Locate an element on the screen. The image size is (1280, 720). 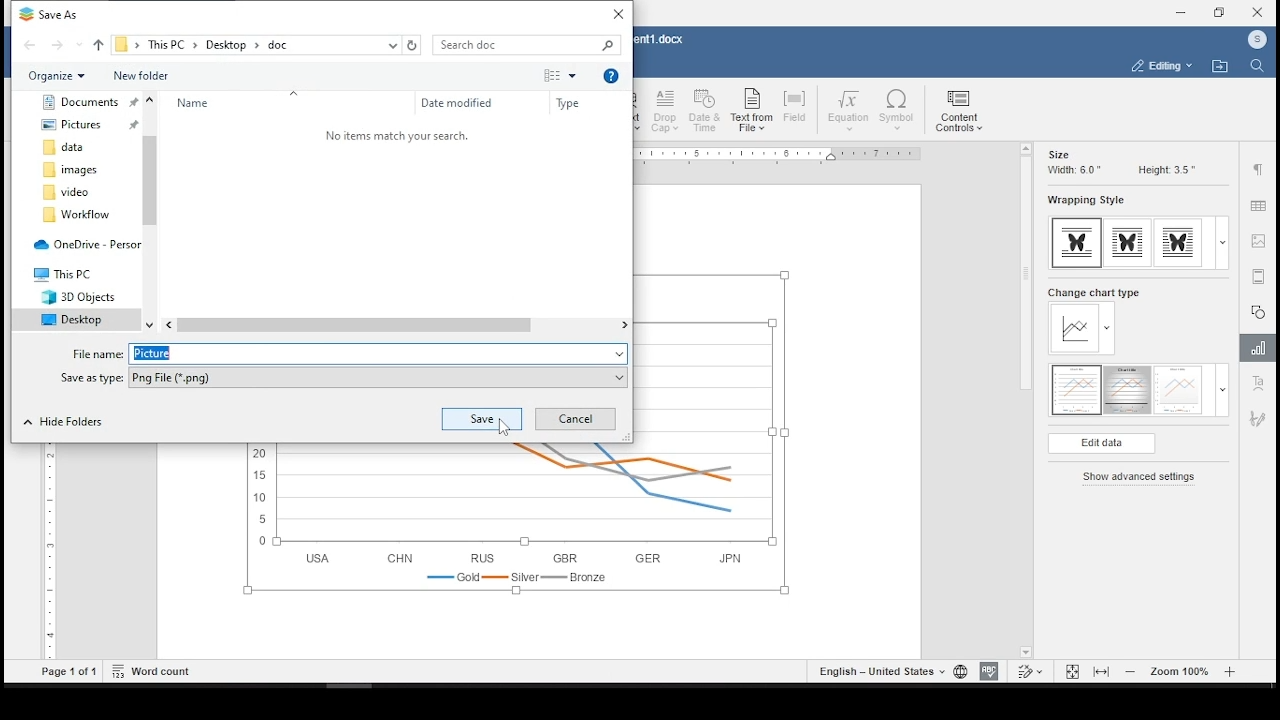
expand is located at coordinates (1222, 244).